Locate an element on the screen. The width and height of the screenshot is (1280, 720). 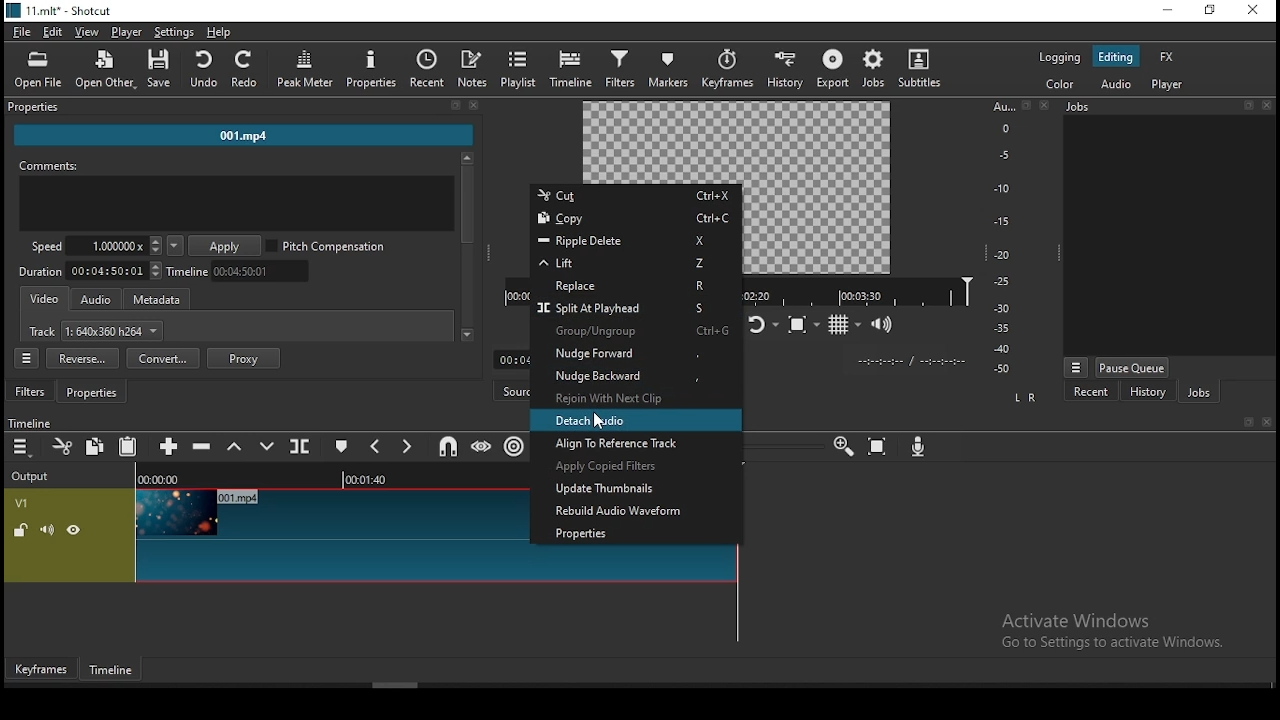
grouop/ungroup is located at coordinates (631, 331).